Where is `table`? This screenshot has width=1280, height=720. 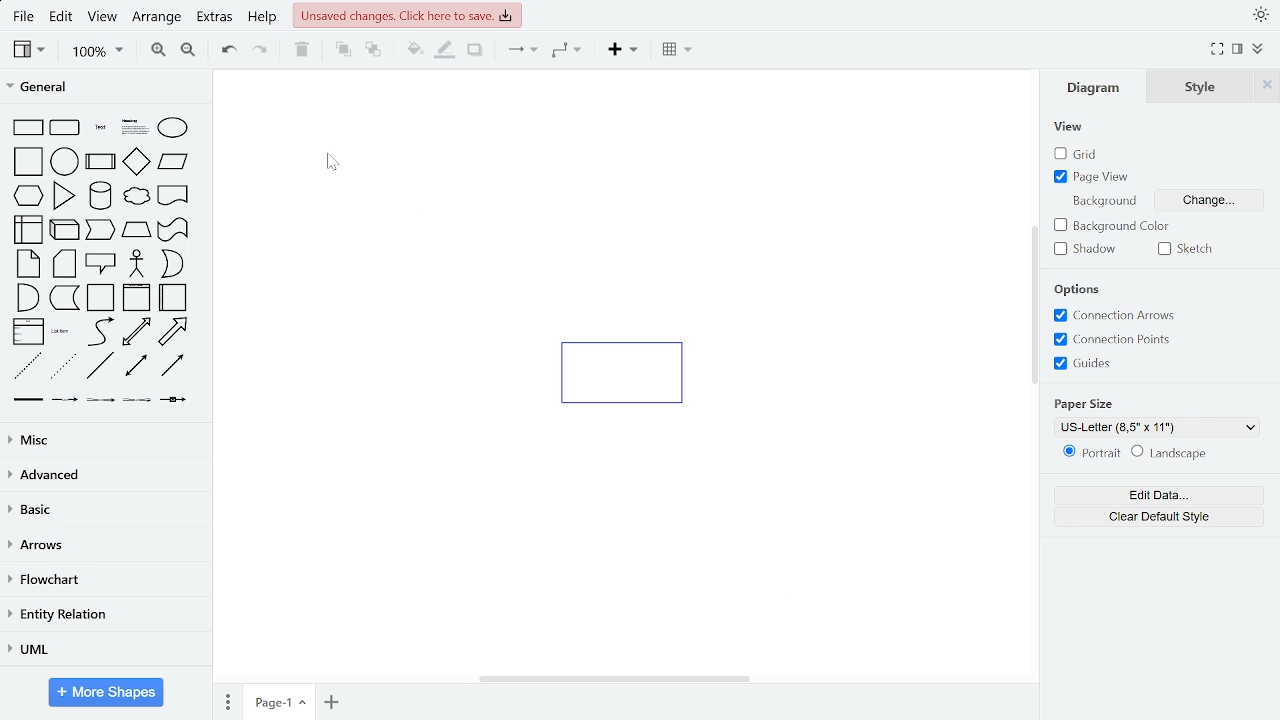 table is located at coordinates (680, 51).